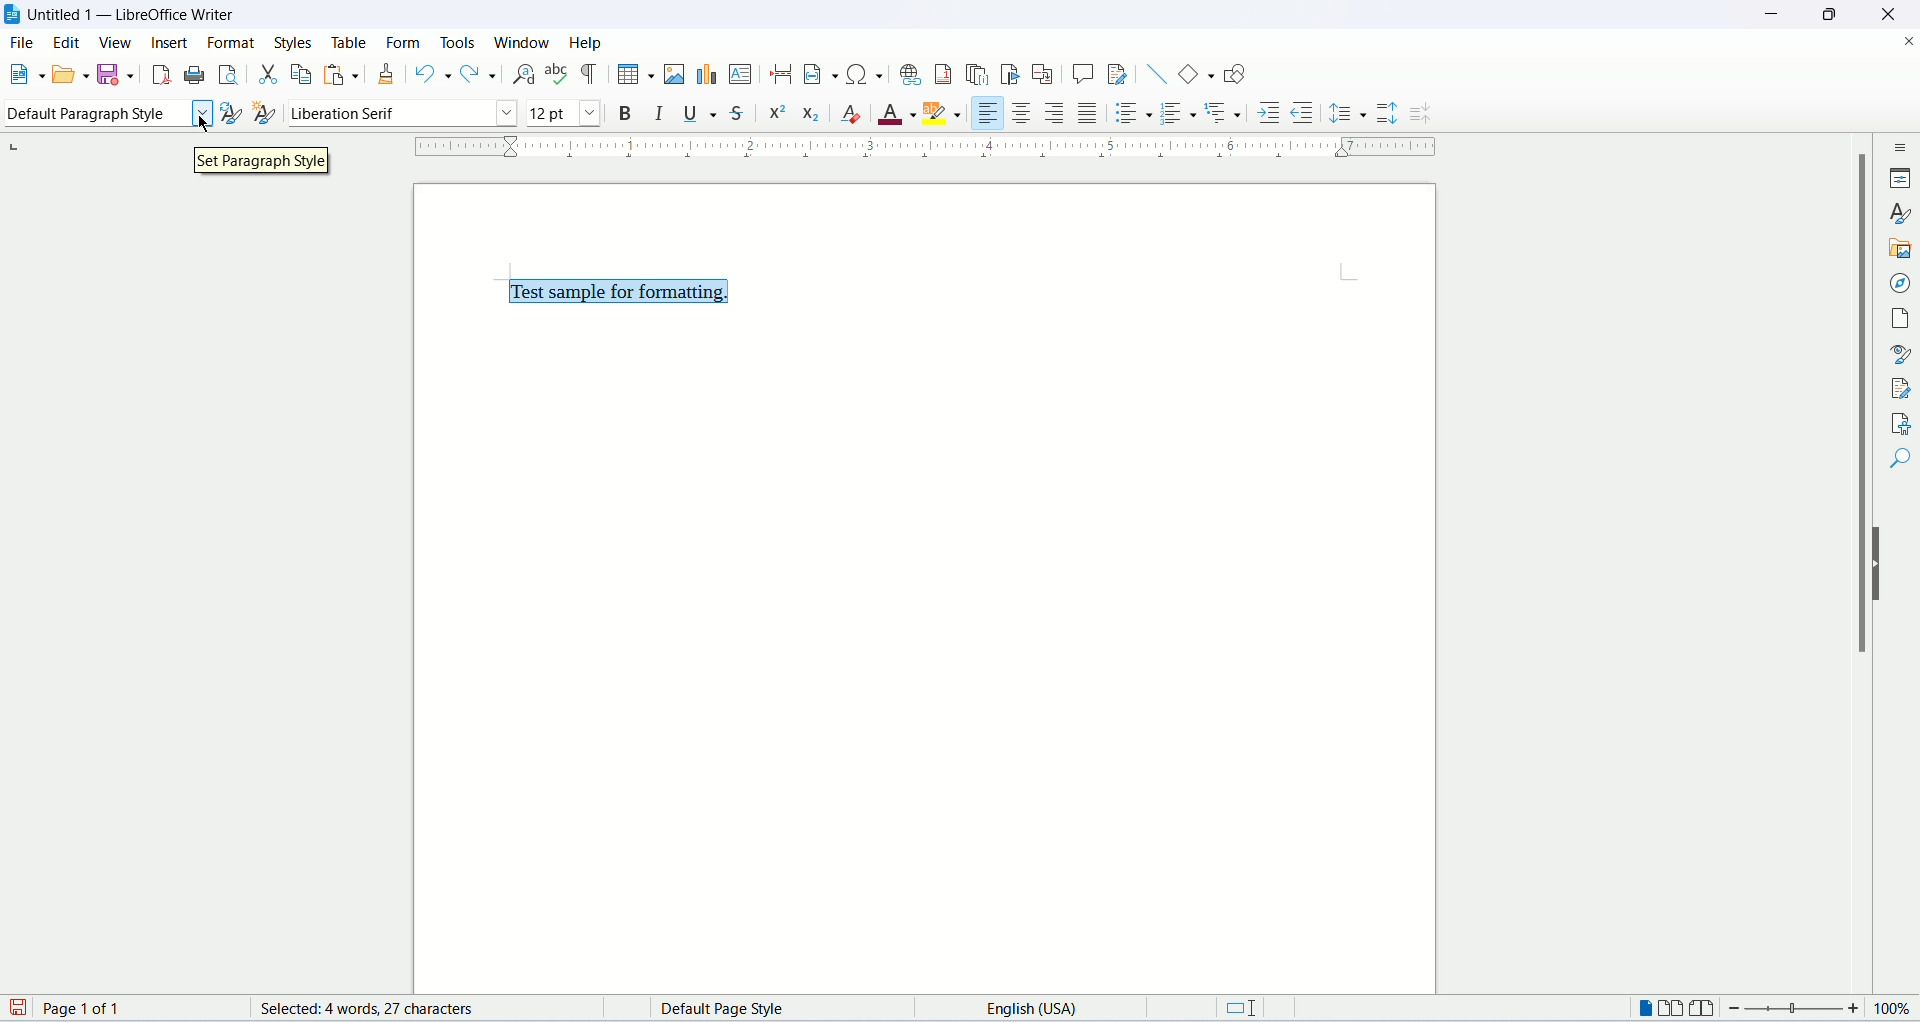 The height and width of the screenshot is (1022, 1920). I want to click on superscript, so click(778, 113).